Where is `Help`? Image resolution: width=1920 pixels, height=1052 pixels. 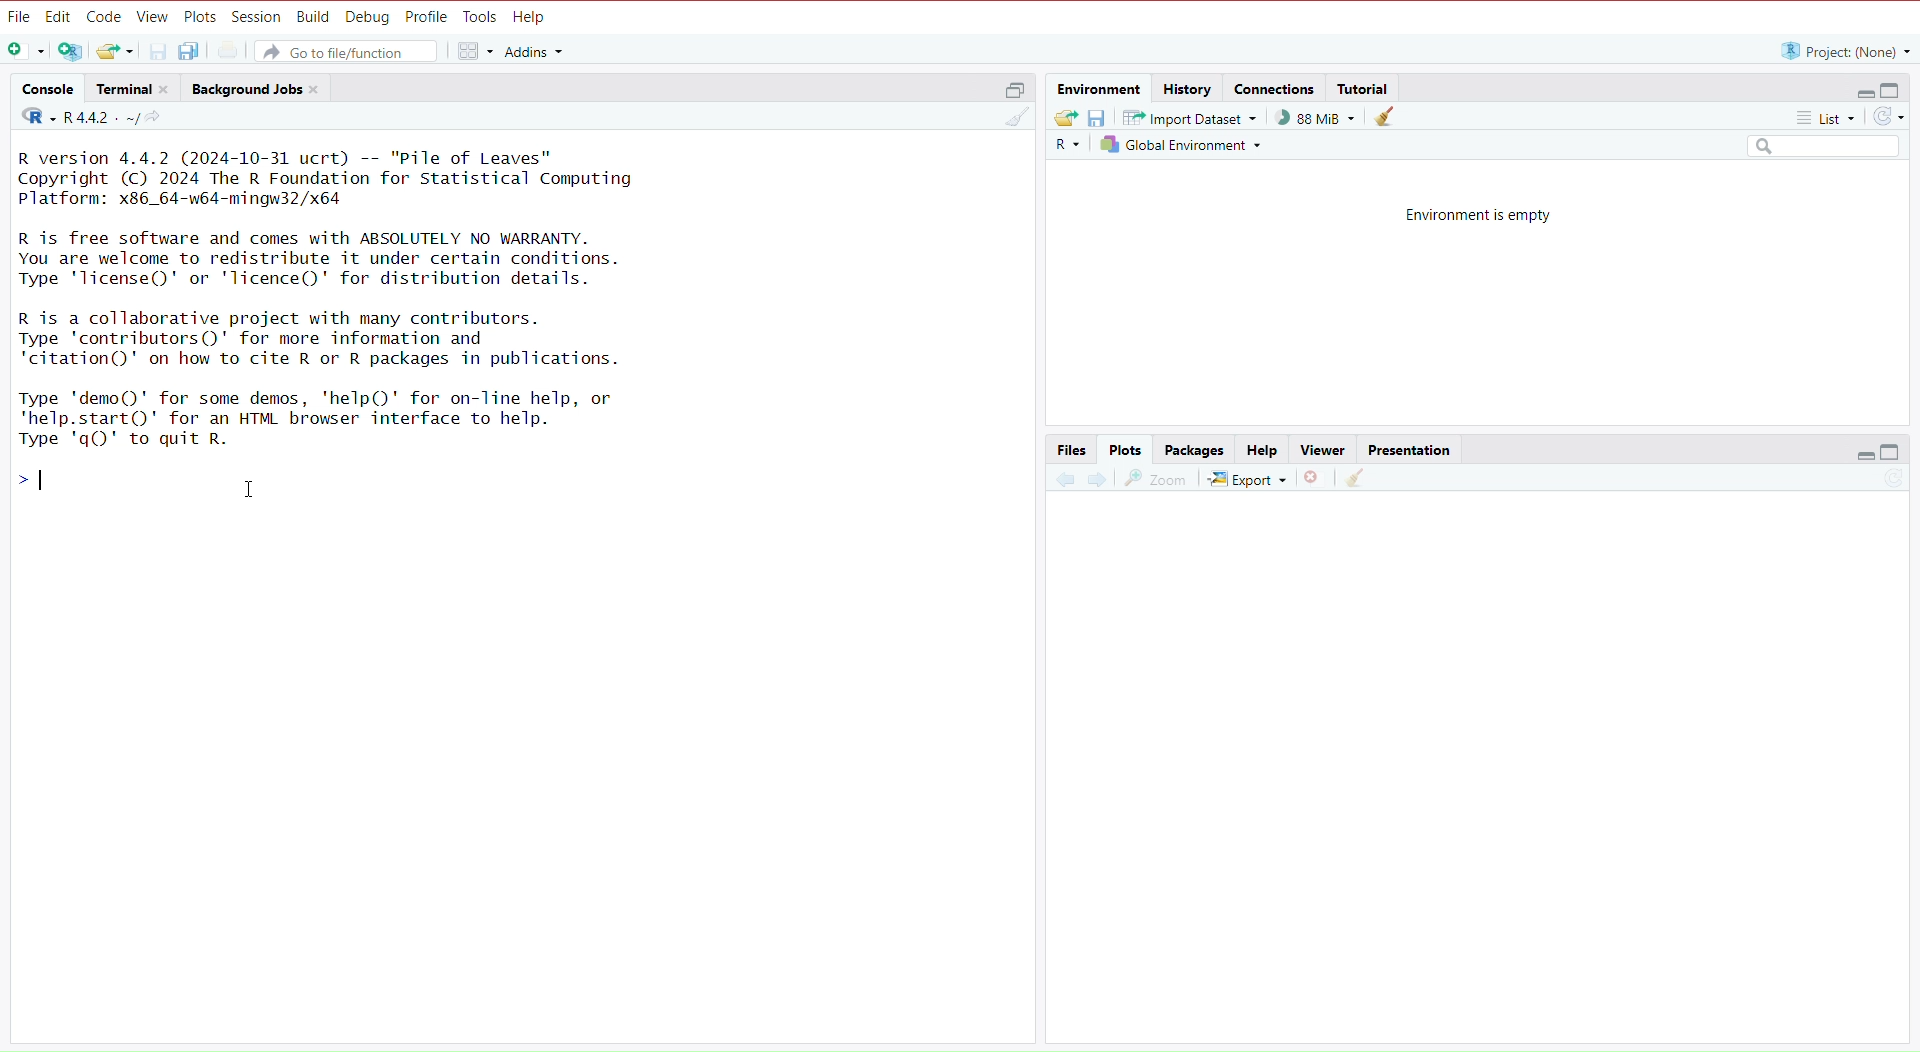 Help is located at coordinates (1262, 449).